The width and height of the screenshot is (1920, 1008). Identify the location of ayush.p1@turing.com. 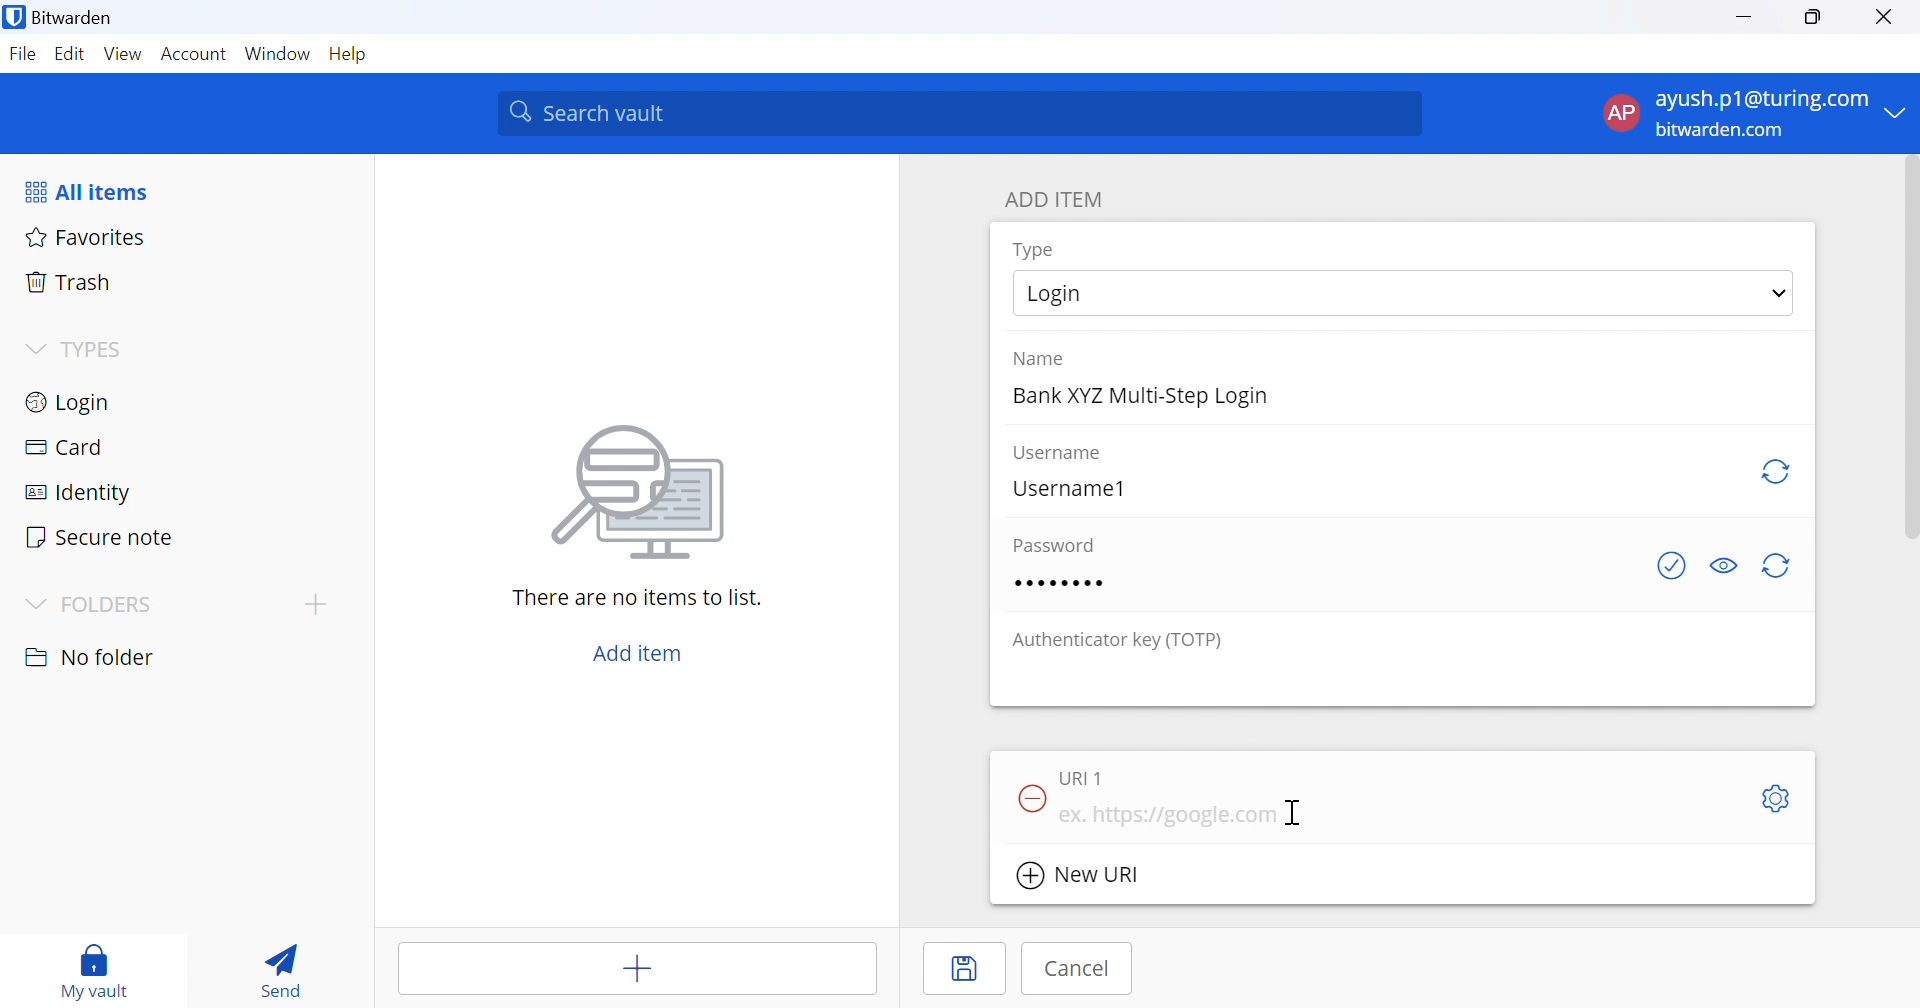
(1763, 99).